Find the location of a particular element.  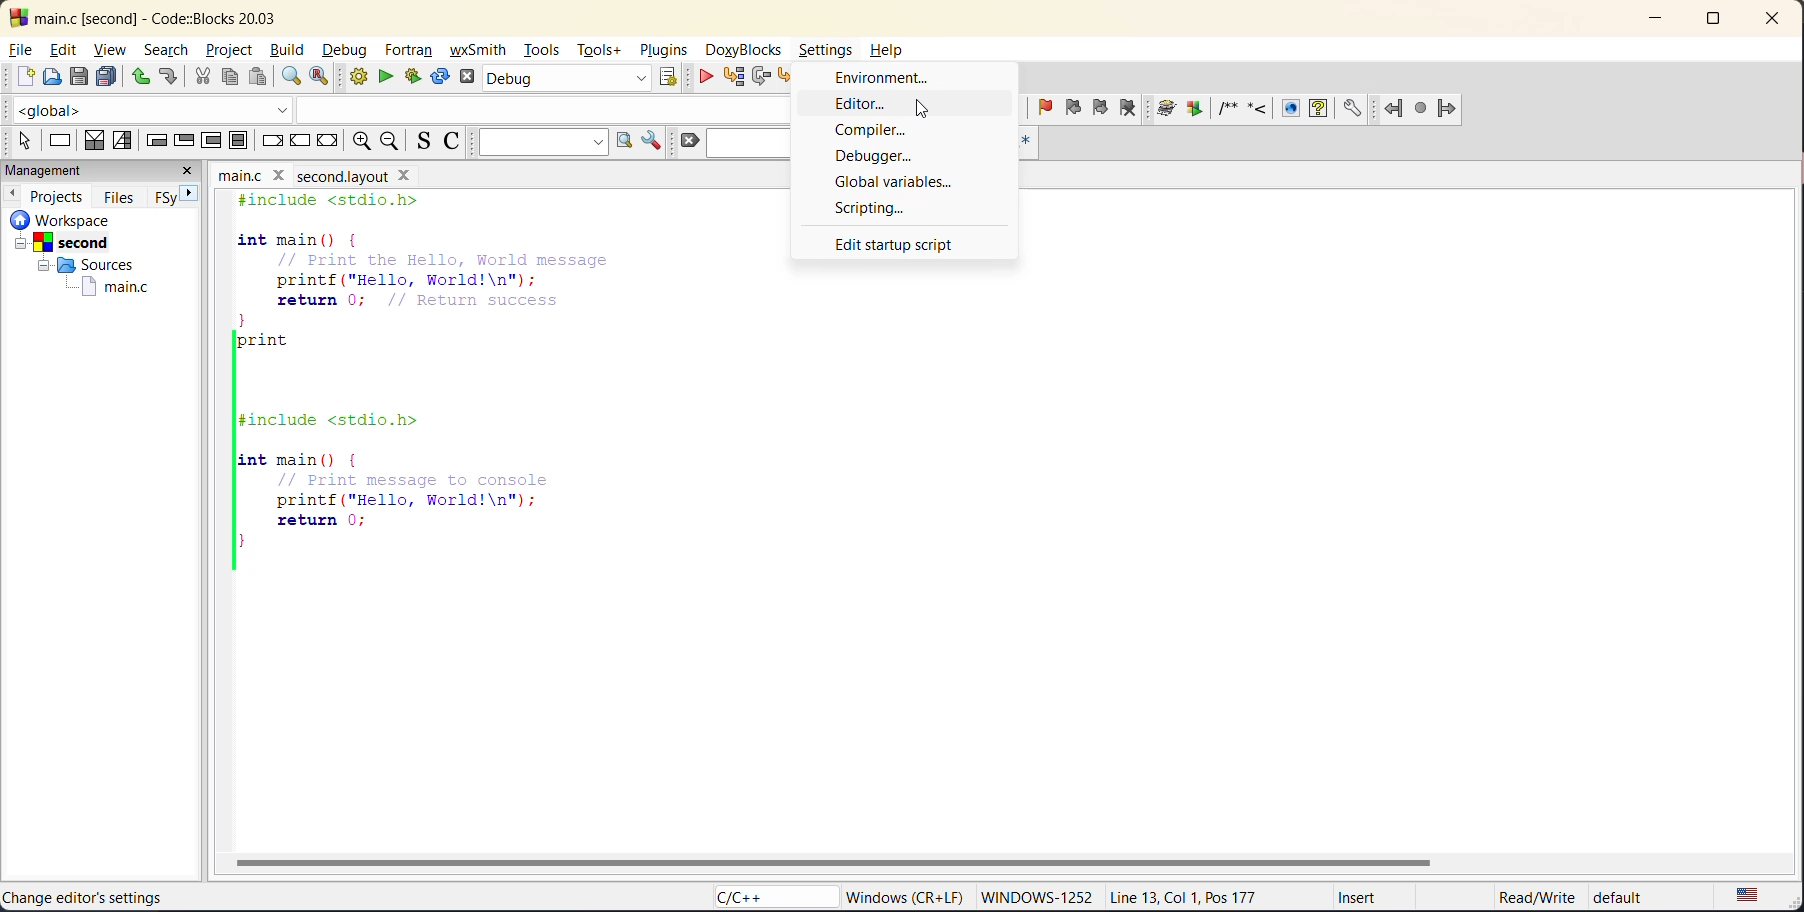

main.c is located at coordinates (103, 287).